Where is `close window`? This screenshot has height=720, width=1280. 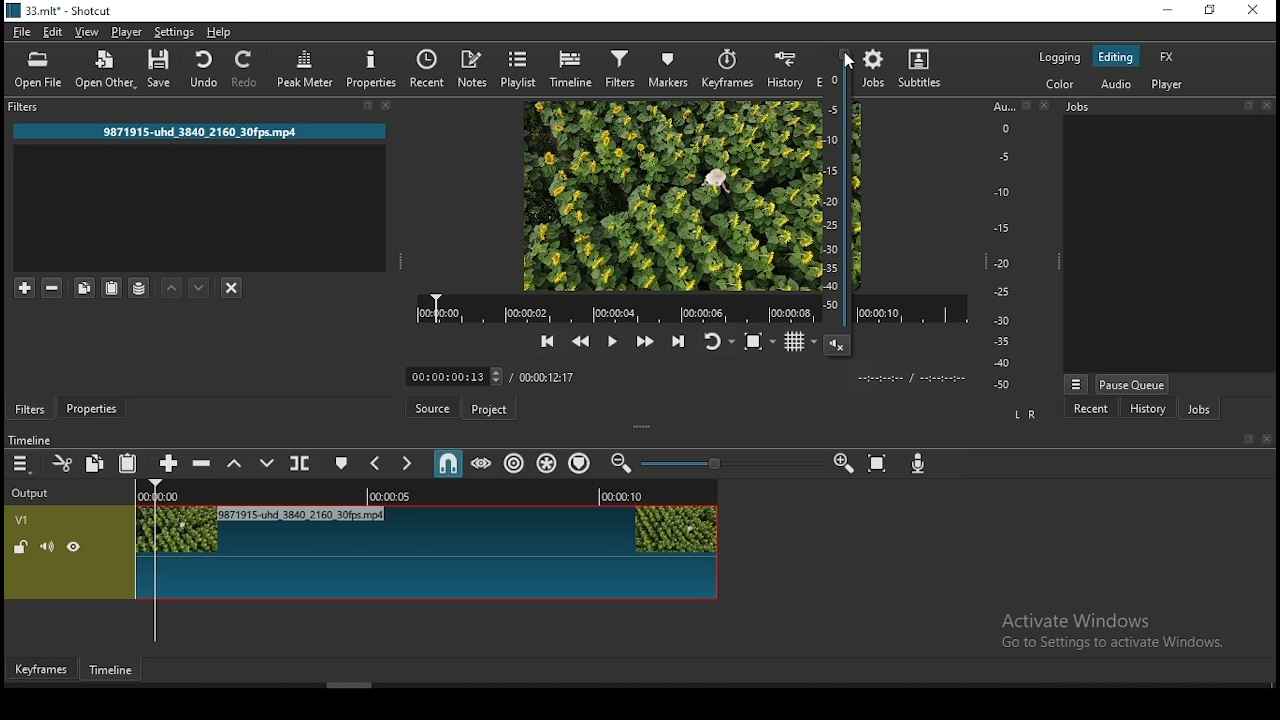 close window is located at coordinates (1255, 11).